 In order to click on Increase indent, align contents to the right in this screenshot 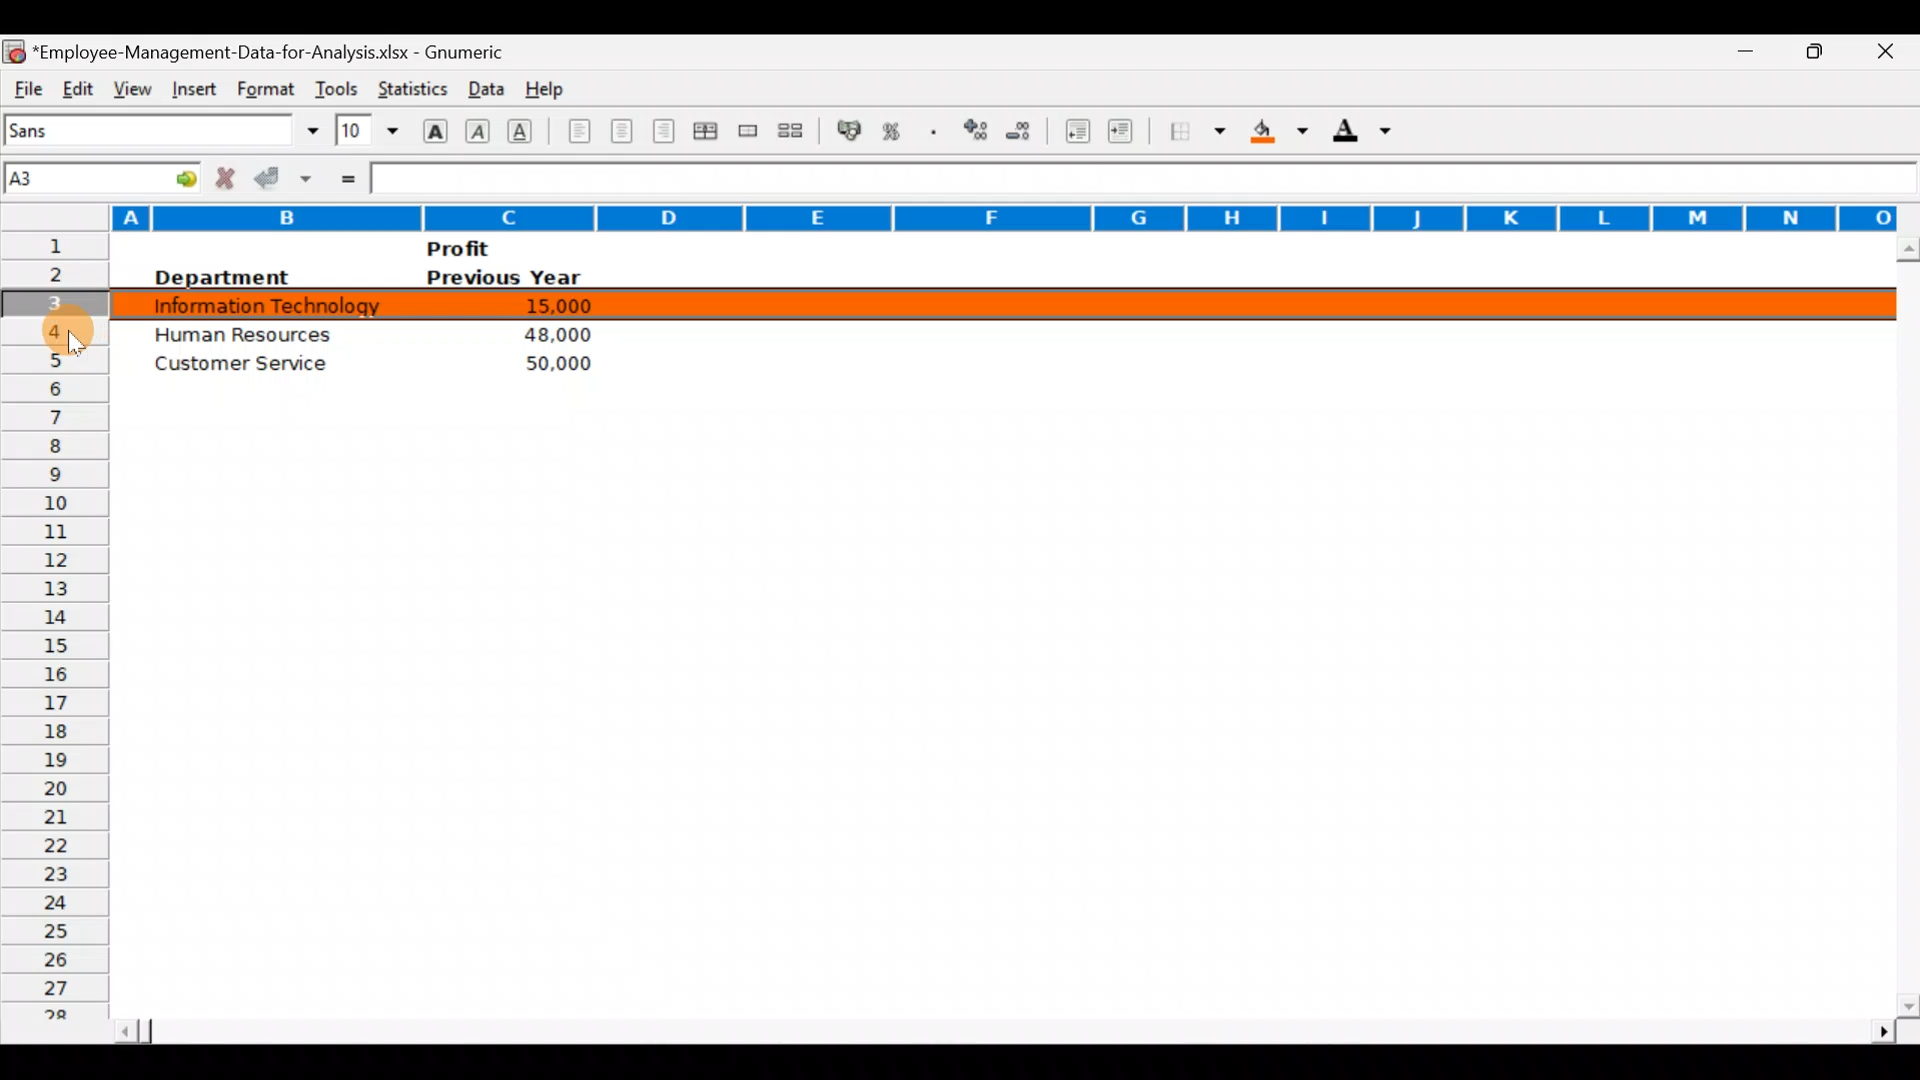, I will do `click(1124, 133)`.